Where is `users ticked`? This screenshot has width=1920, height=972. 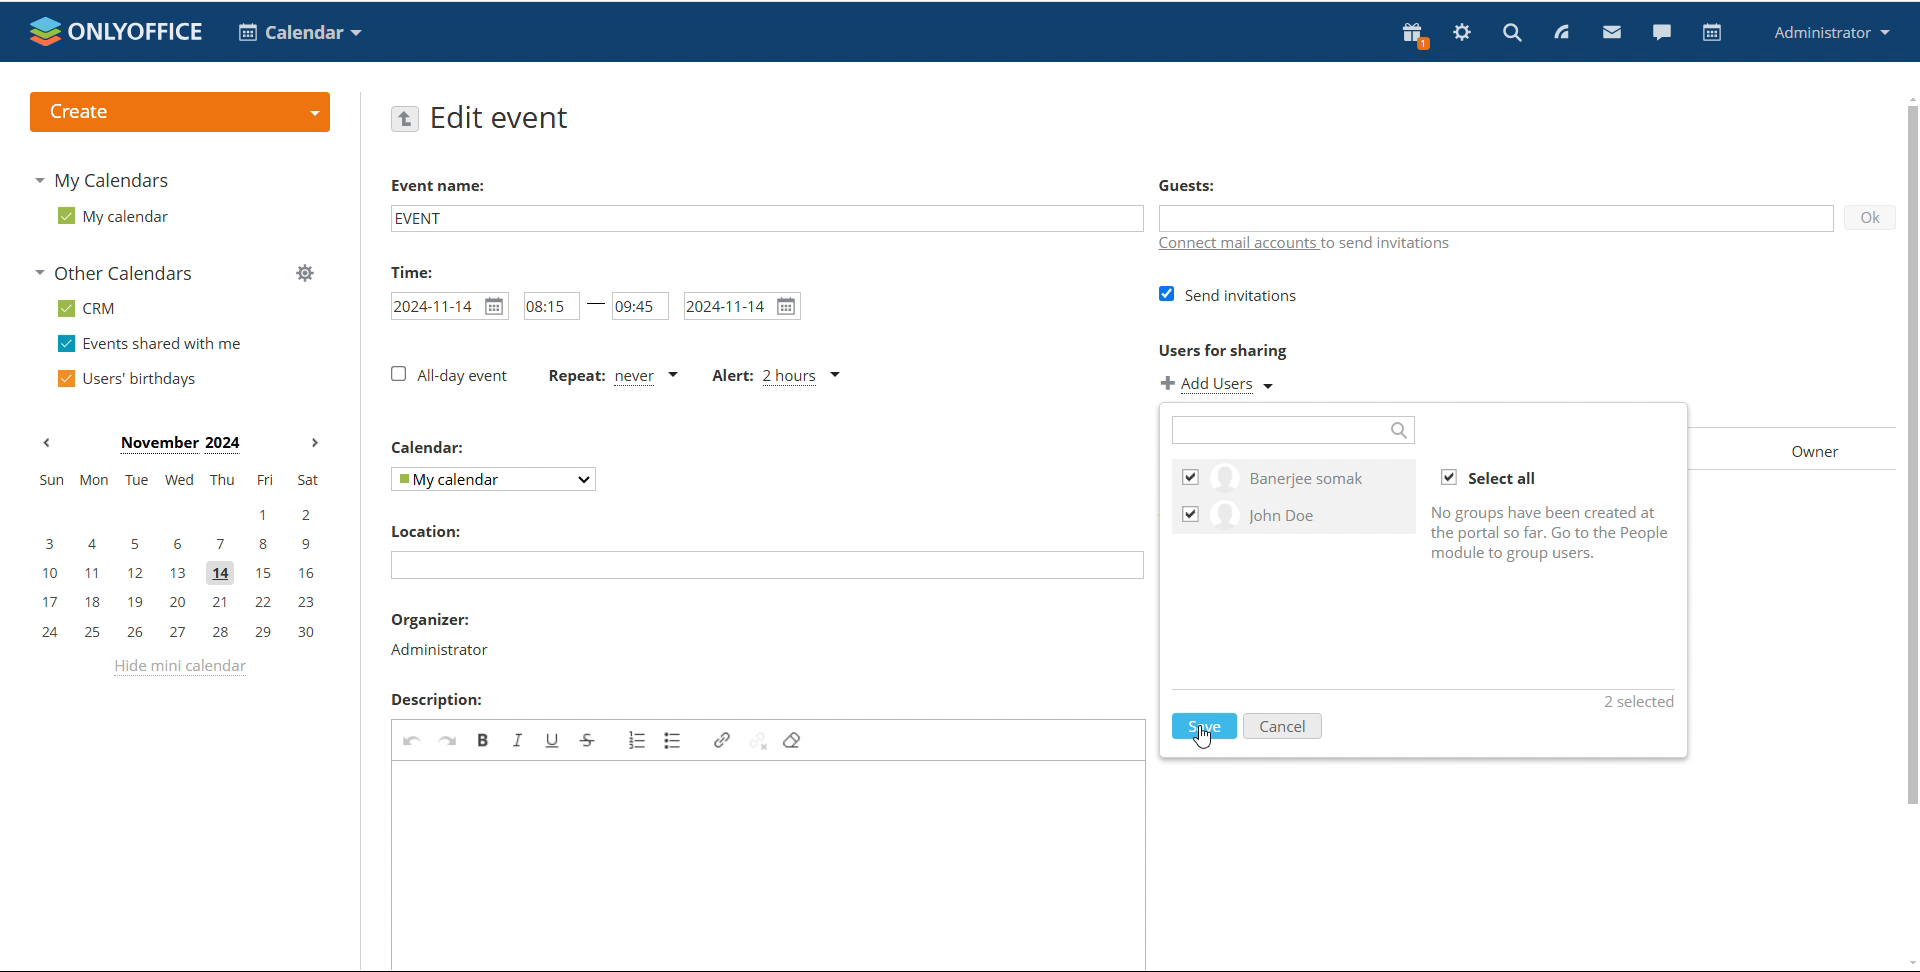 users ticked is located at coordinates (1294, 496).